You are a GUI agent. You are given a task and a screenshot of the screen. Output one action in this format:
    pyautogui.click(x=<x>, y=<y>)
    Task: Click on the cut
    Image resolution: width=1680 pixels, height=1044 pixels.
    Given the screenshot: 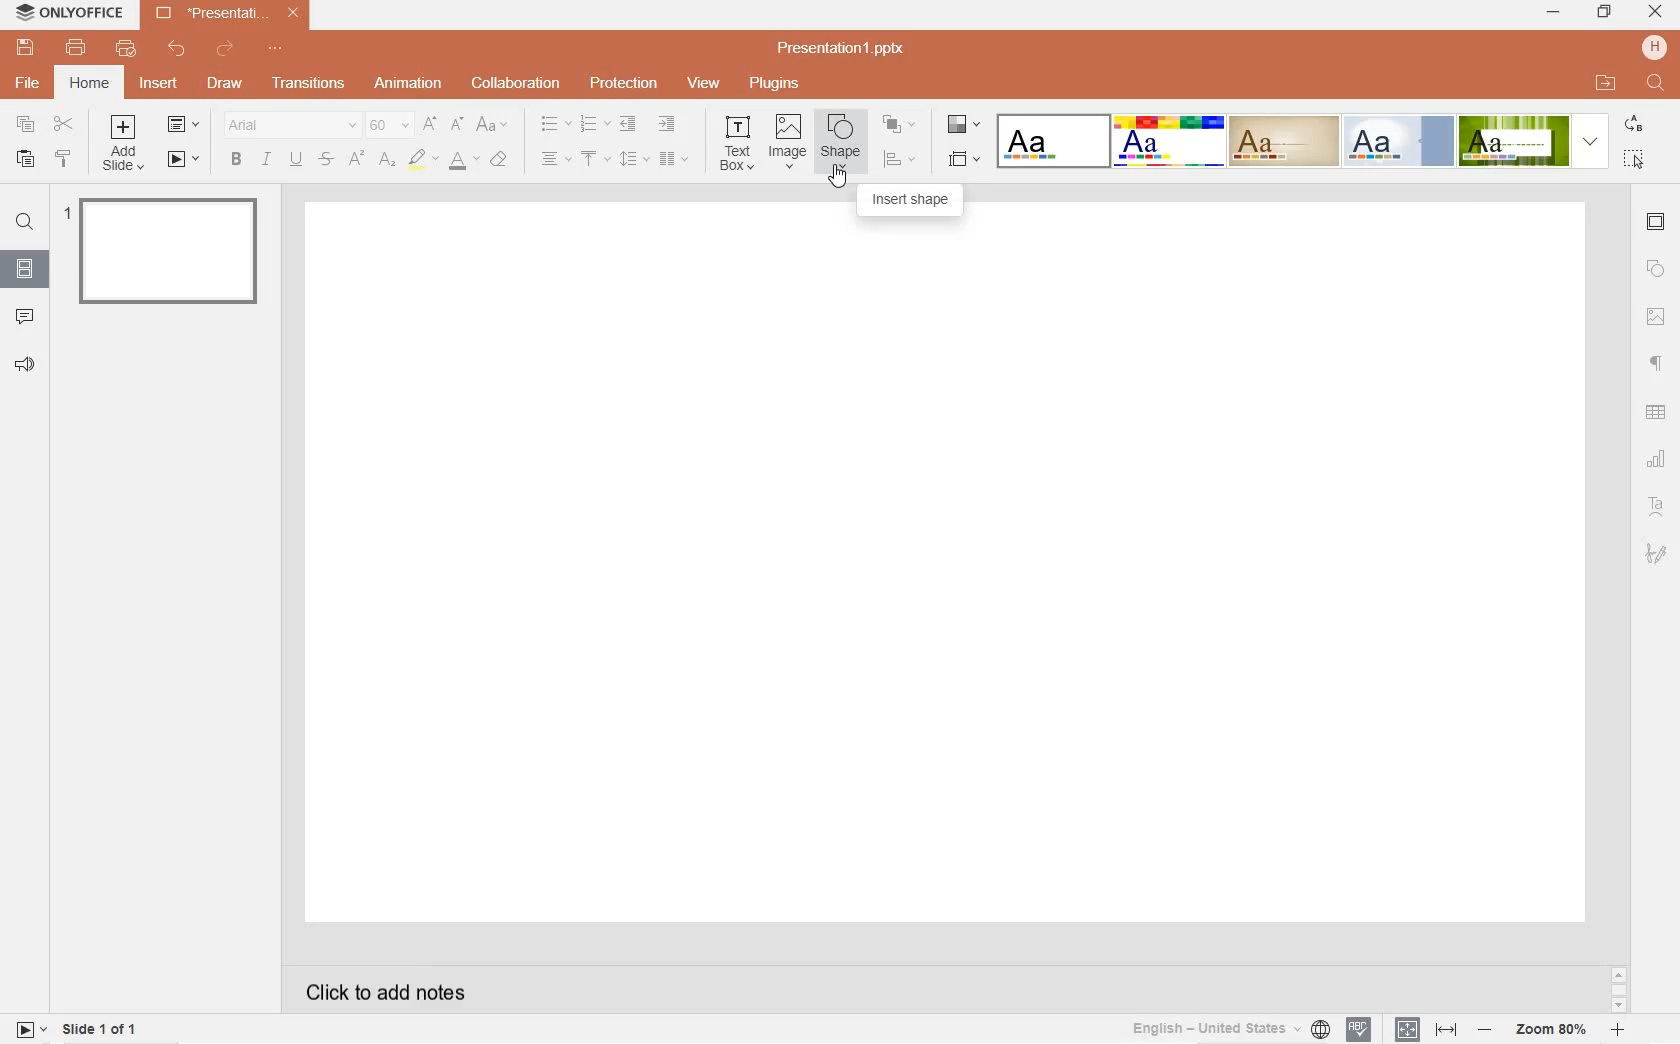 What is the action you would take?
    pyautogui.click(x=64, y=125)
    